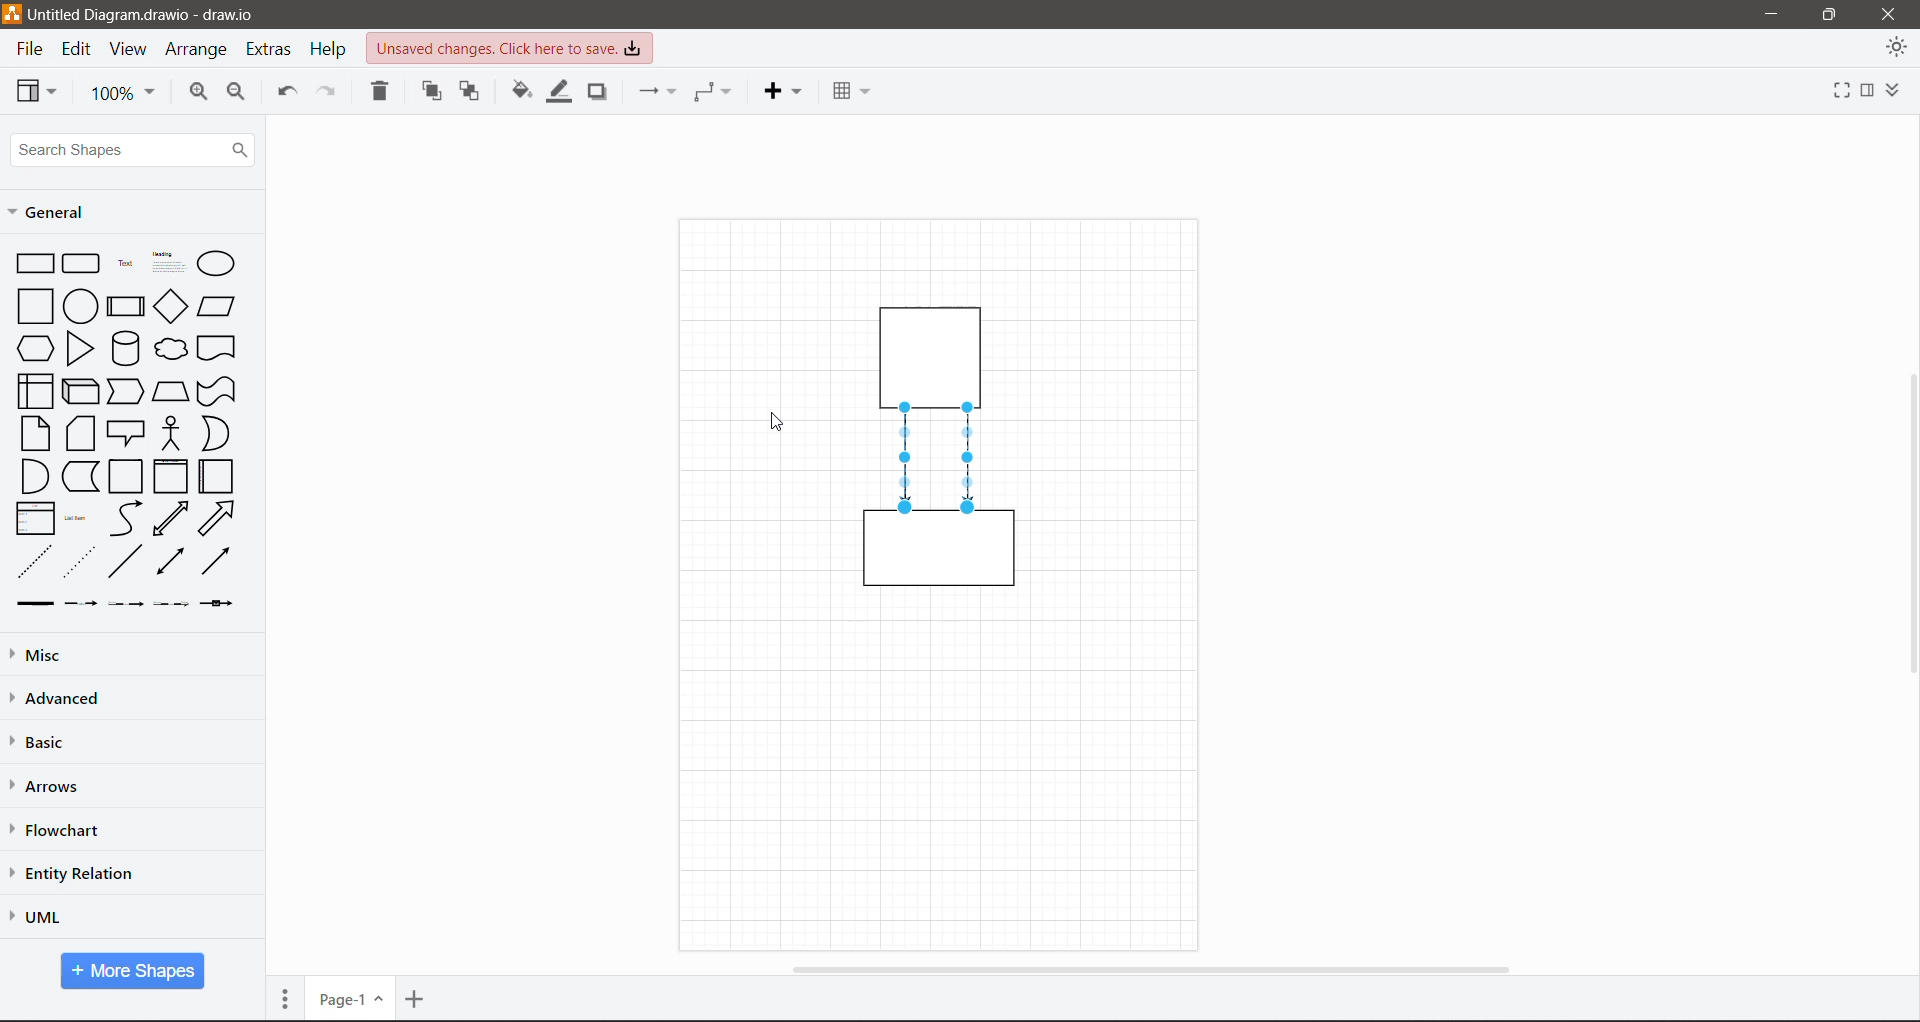  What do you see at coordinates (81, 654) in the screenshot?
I see `Misc` at bounding box center [81, 654].